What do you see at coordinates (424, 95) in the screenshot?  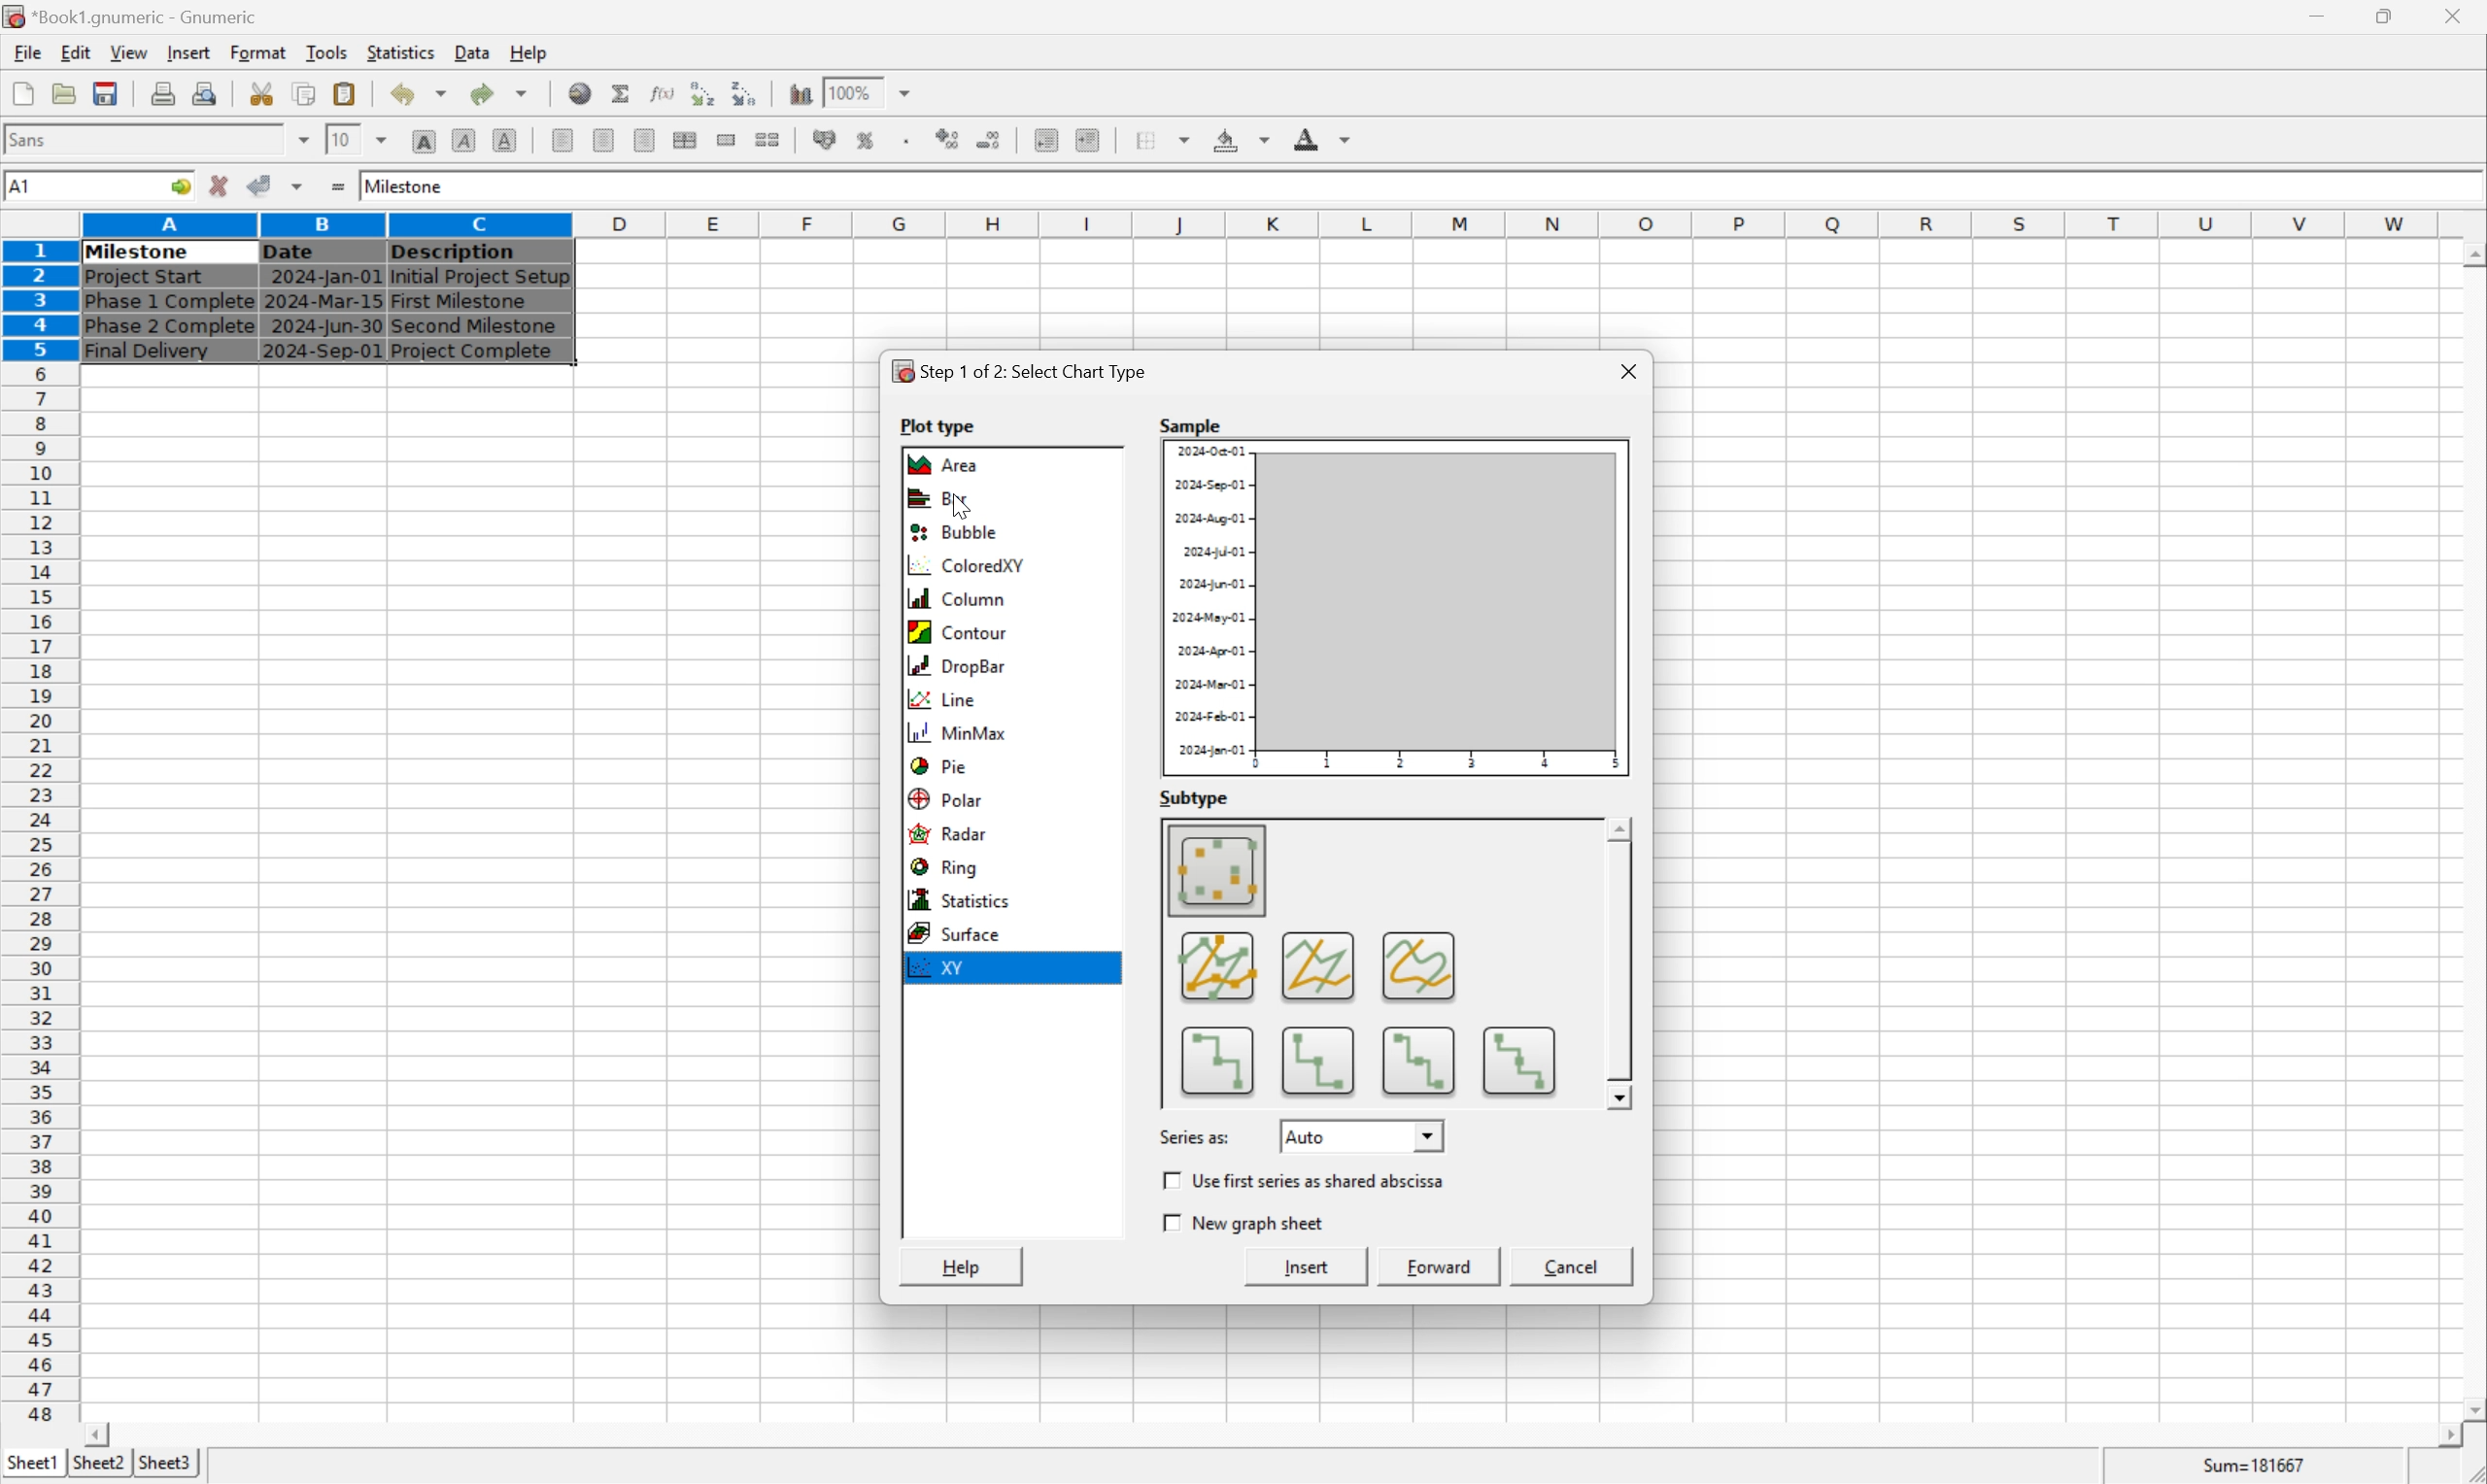 I see `undo` at bounding box center [424, 95].